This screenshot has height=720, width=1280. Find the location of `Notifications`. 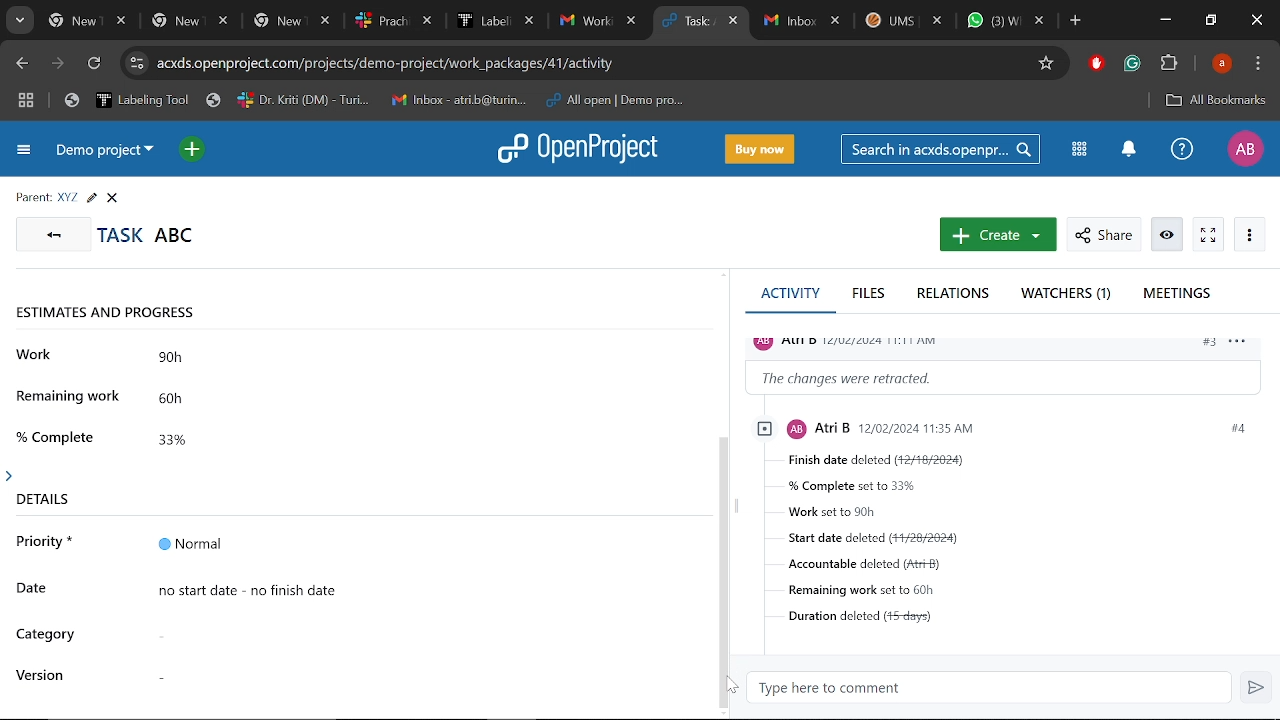

Notifications is located at coordinates (1128, 150).